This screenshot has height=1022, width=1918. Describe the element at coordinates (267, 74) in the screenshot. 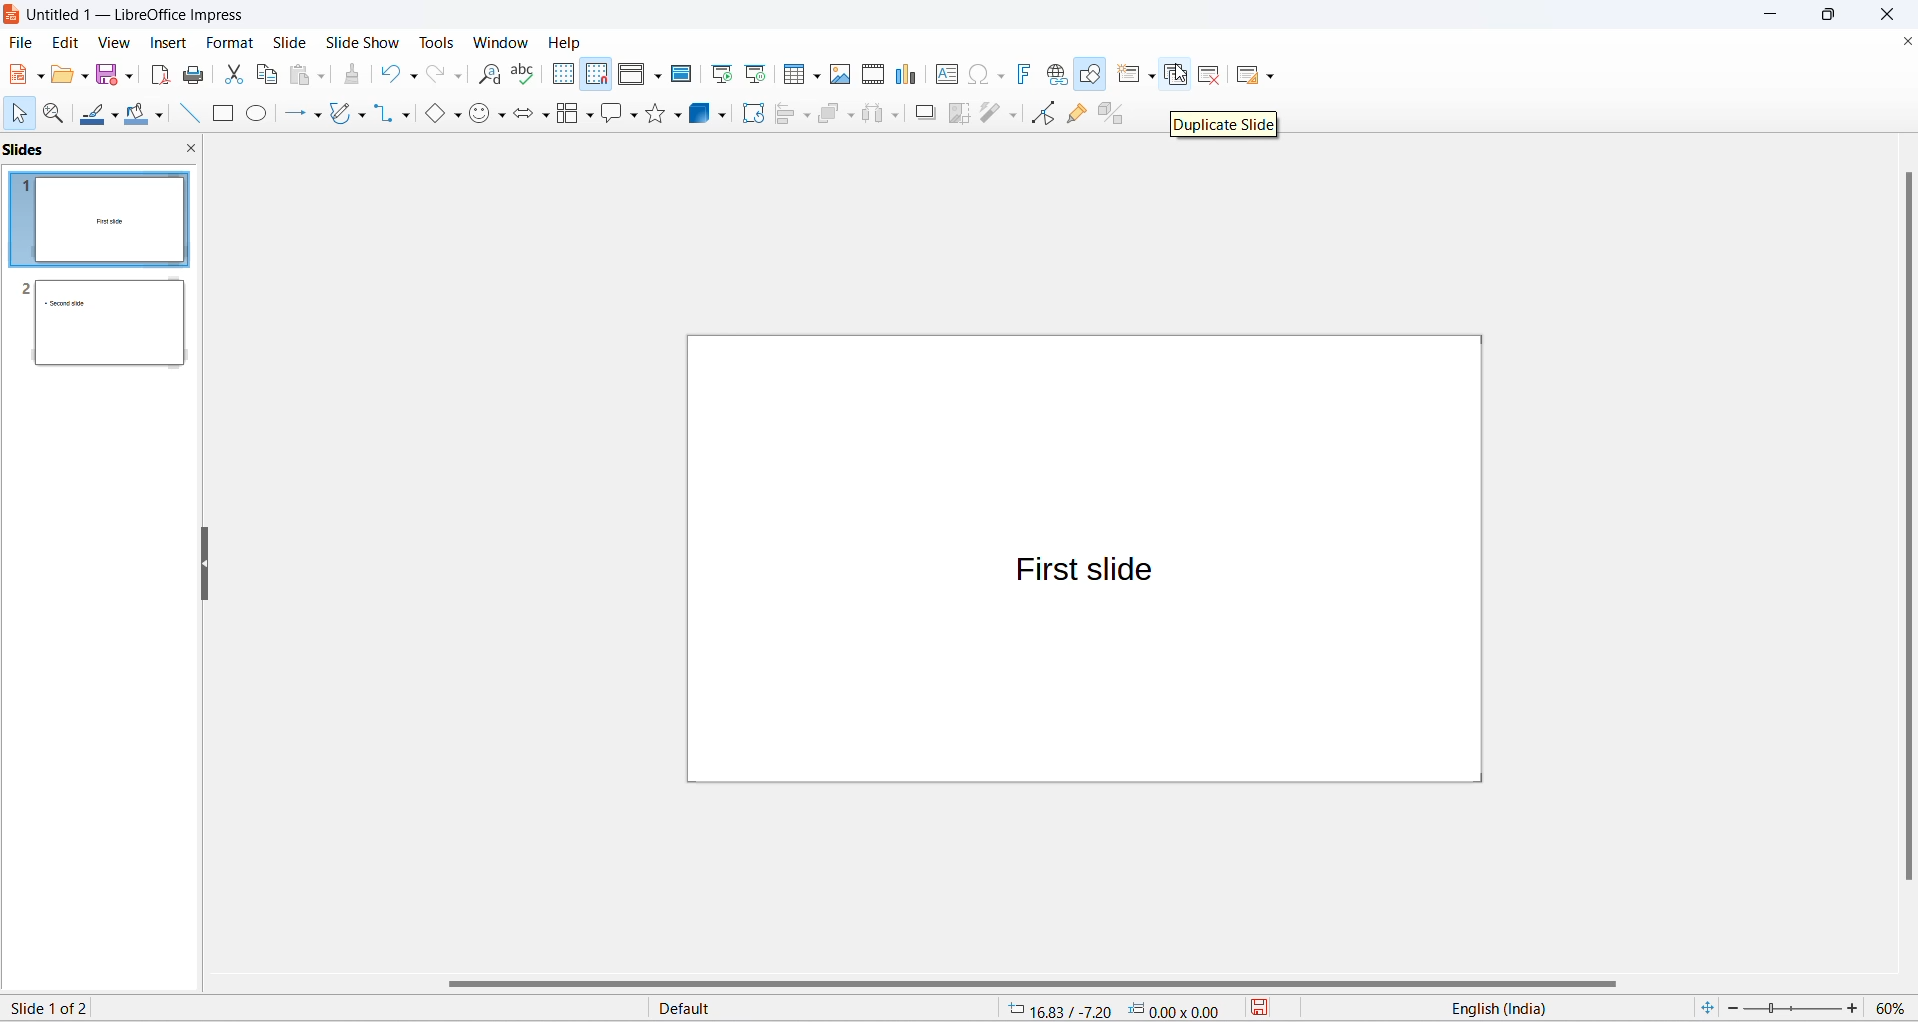

I see `copy` at that location.